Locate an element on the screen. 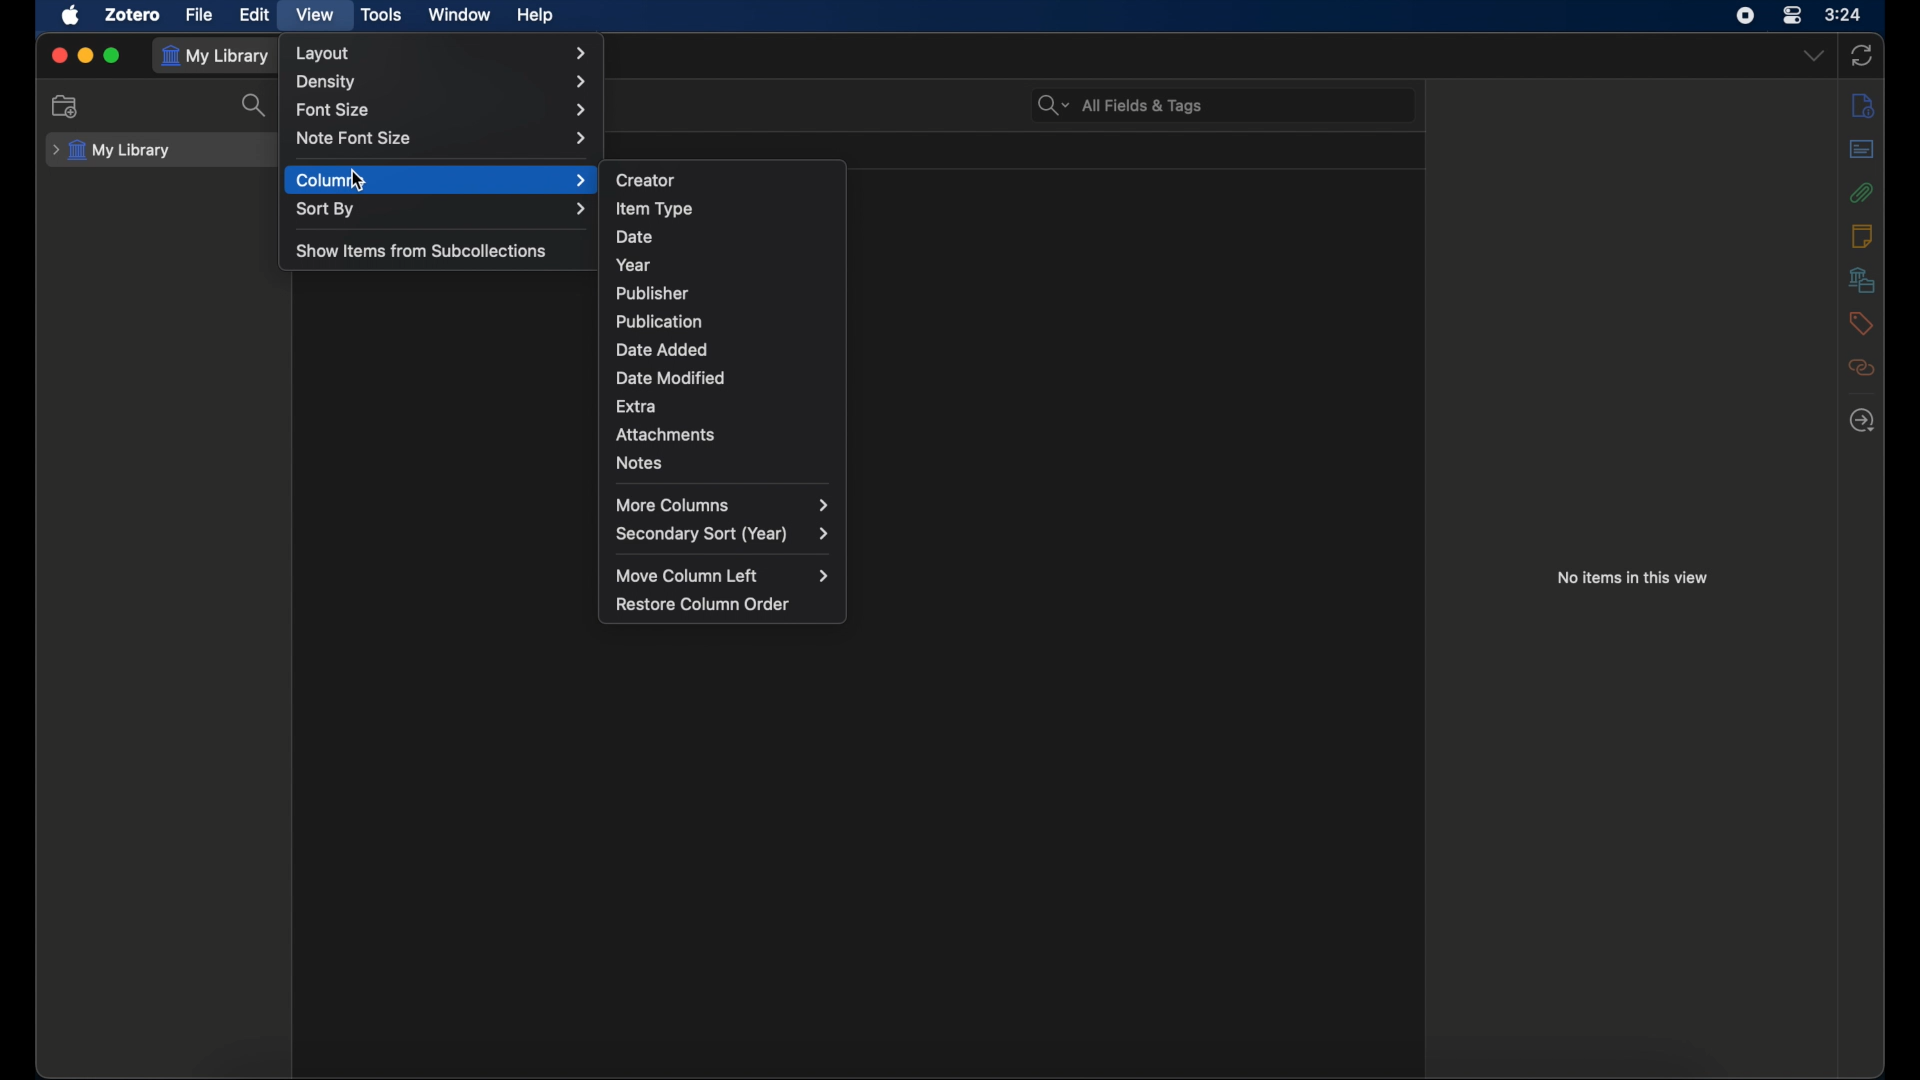  libraries is located at coordinates (1861, 279).